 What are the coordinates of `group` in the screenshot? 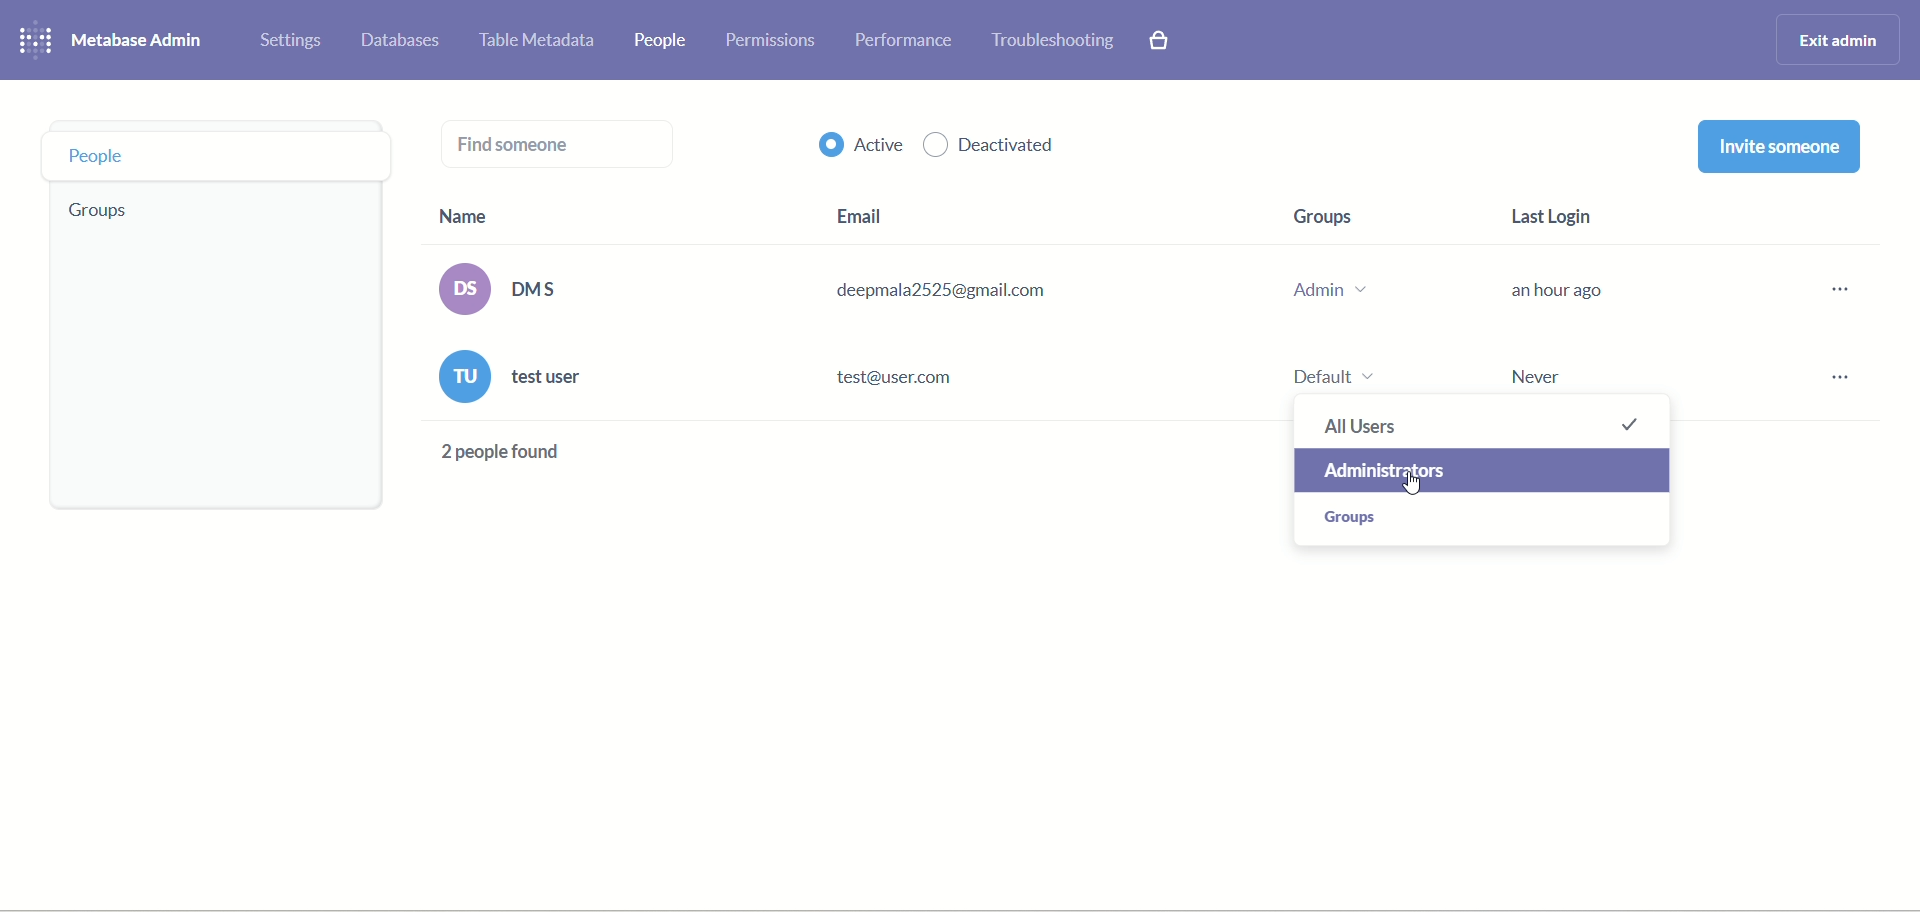 It's located at (1329, 291).